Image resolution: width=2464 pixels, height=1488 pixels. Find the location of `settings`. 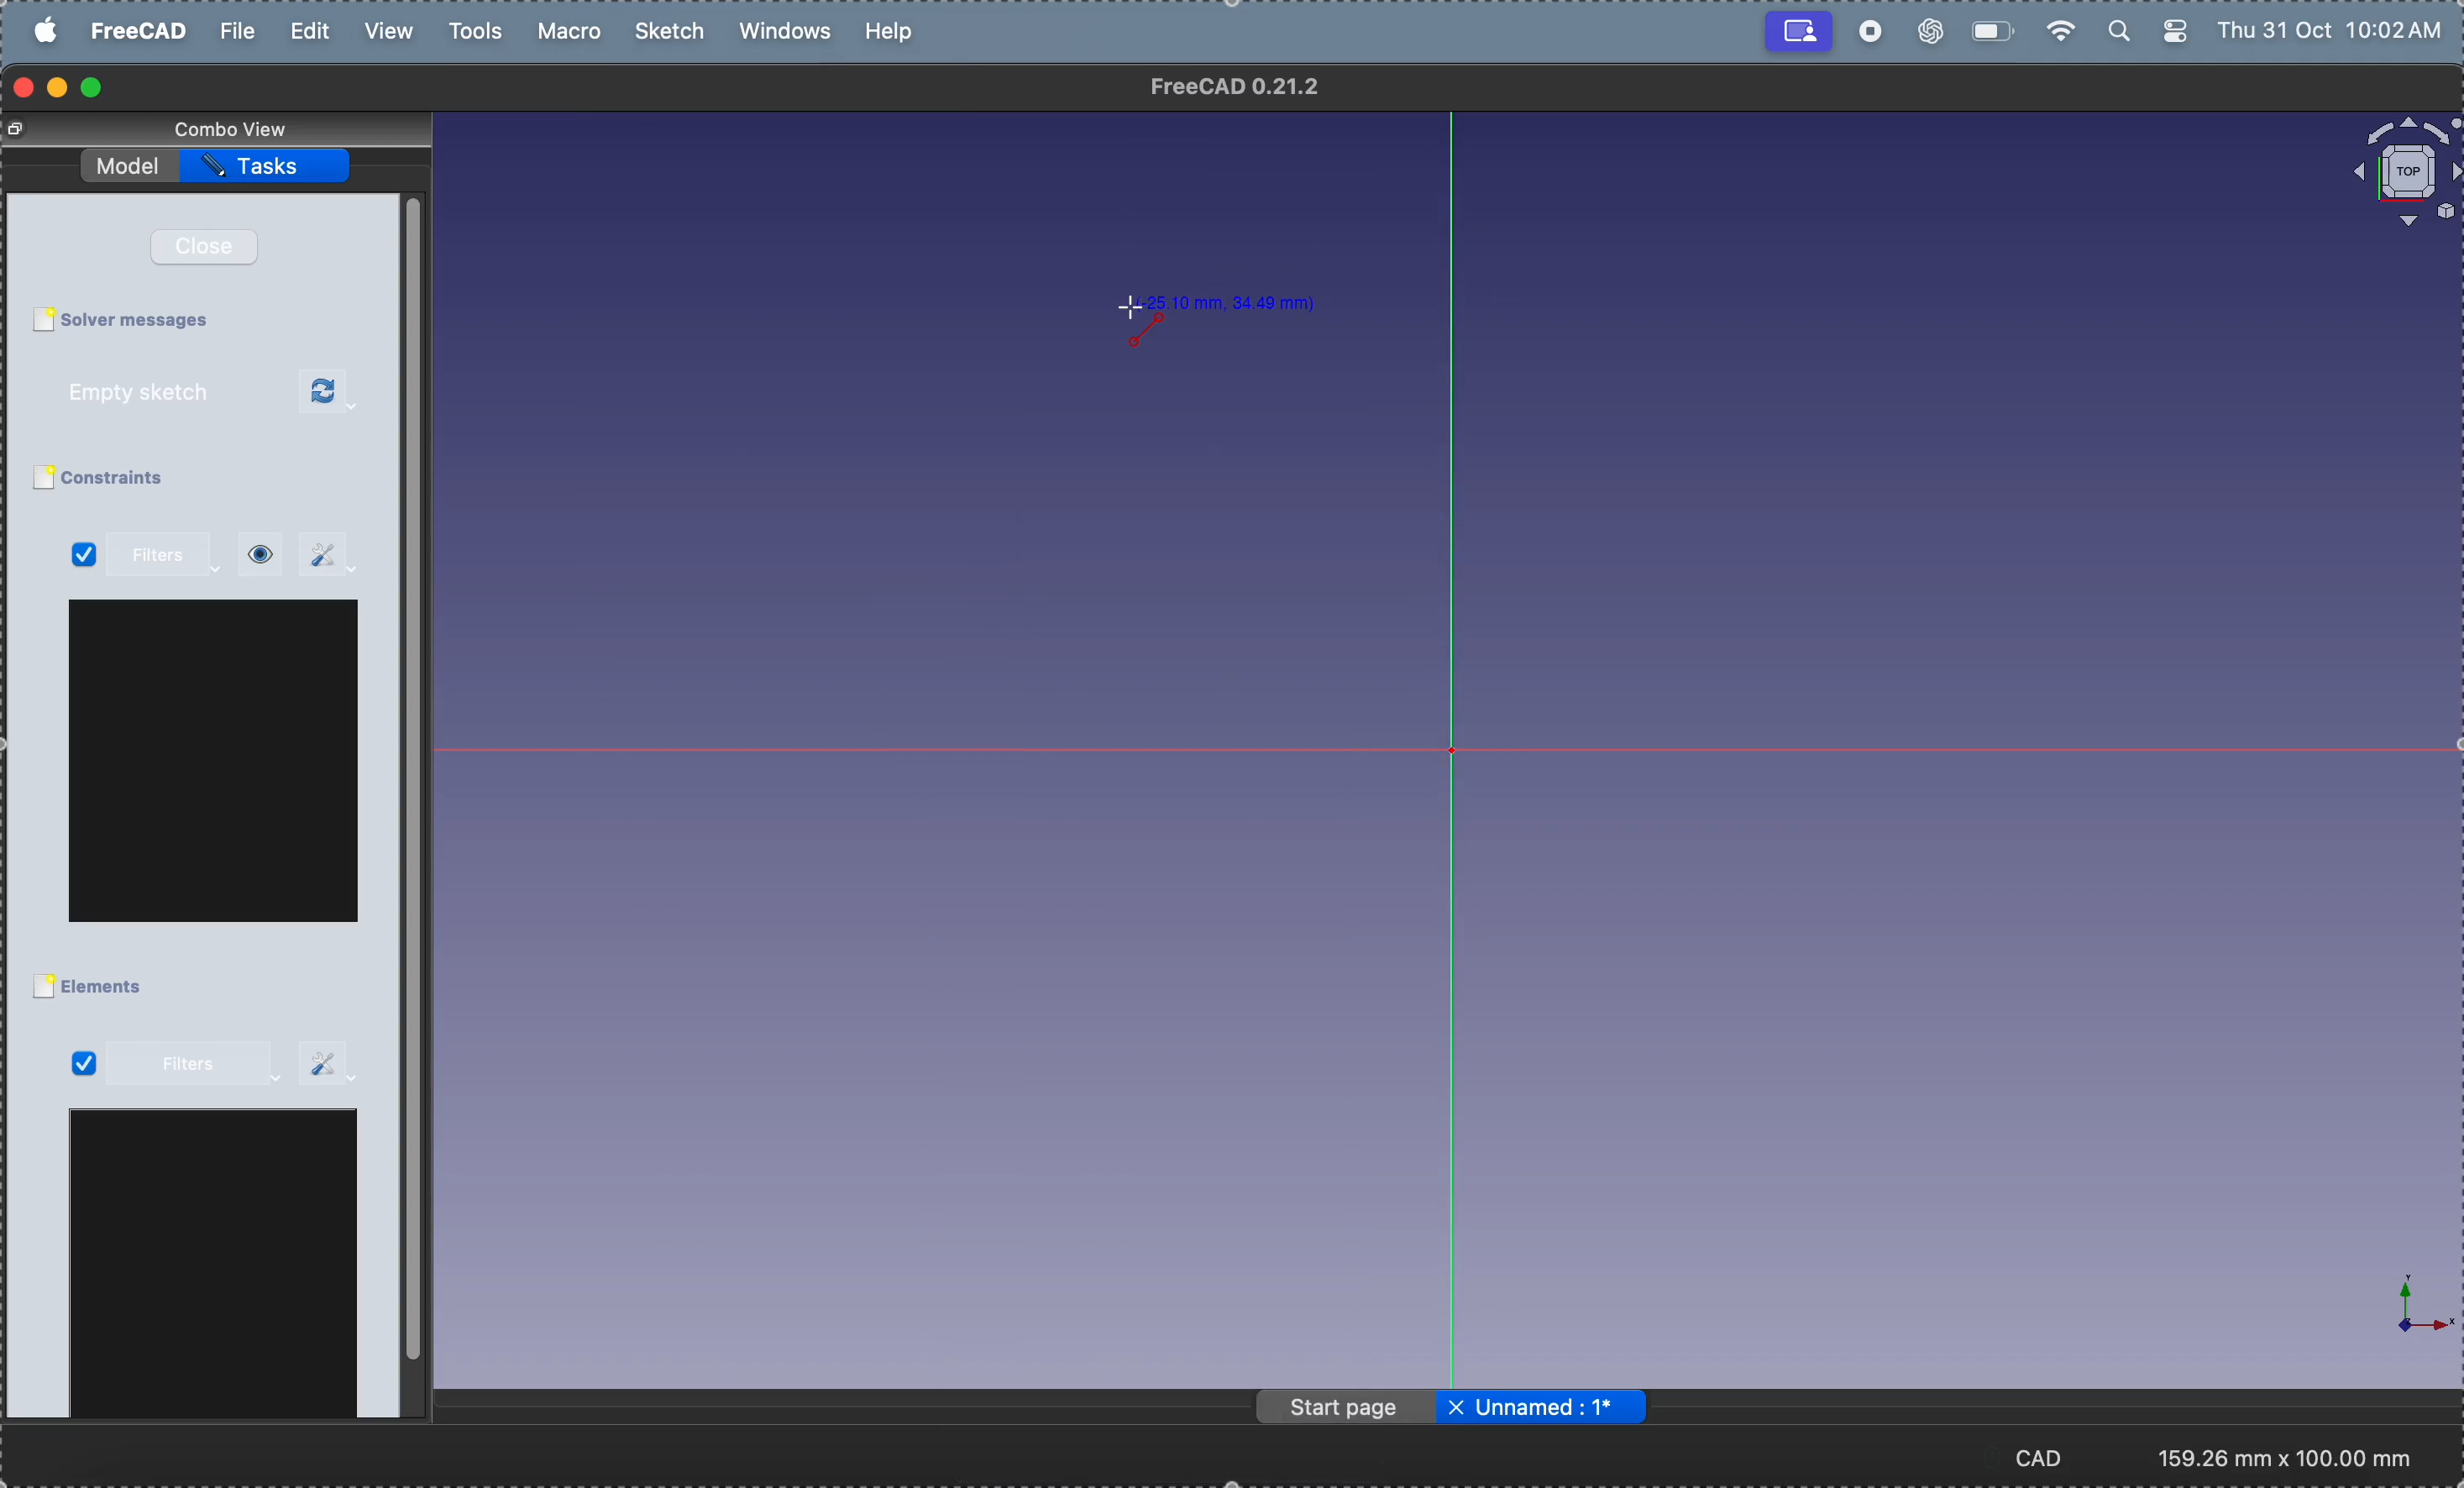

settings is located at coordinates (330, 1062).